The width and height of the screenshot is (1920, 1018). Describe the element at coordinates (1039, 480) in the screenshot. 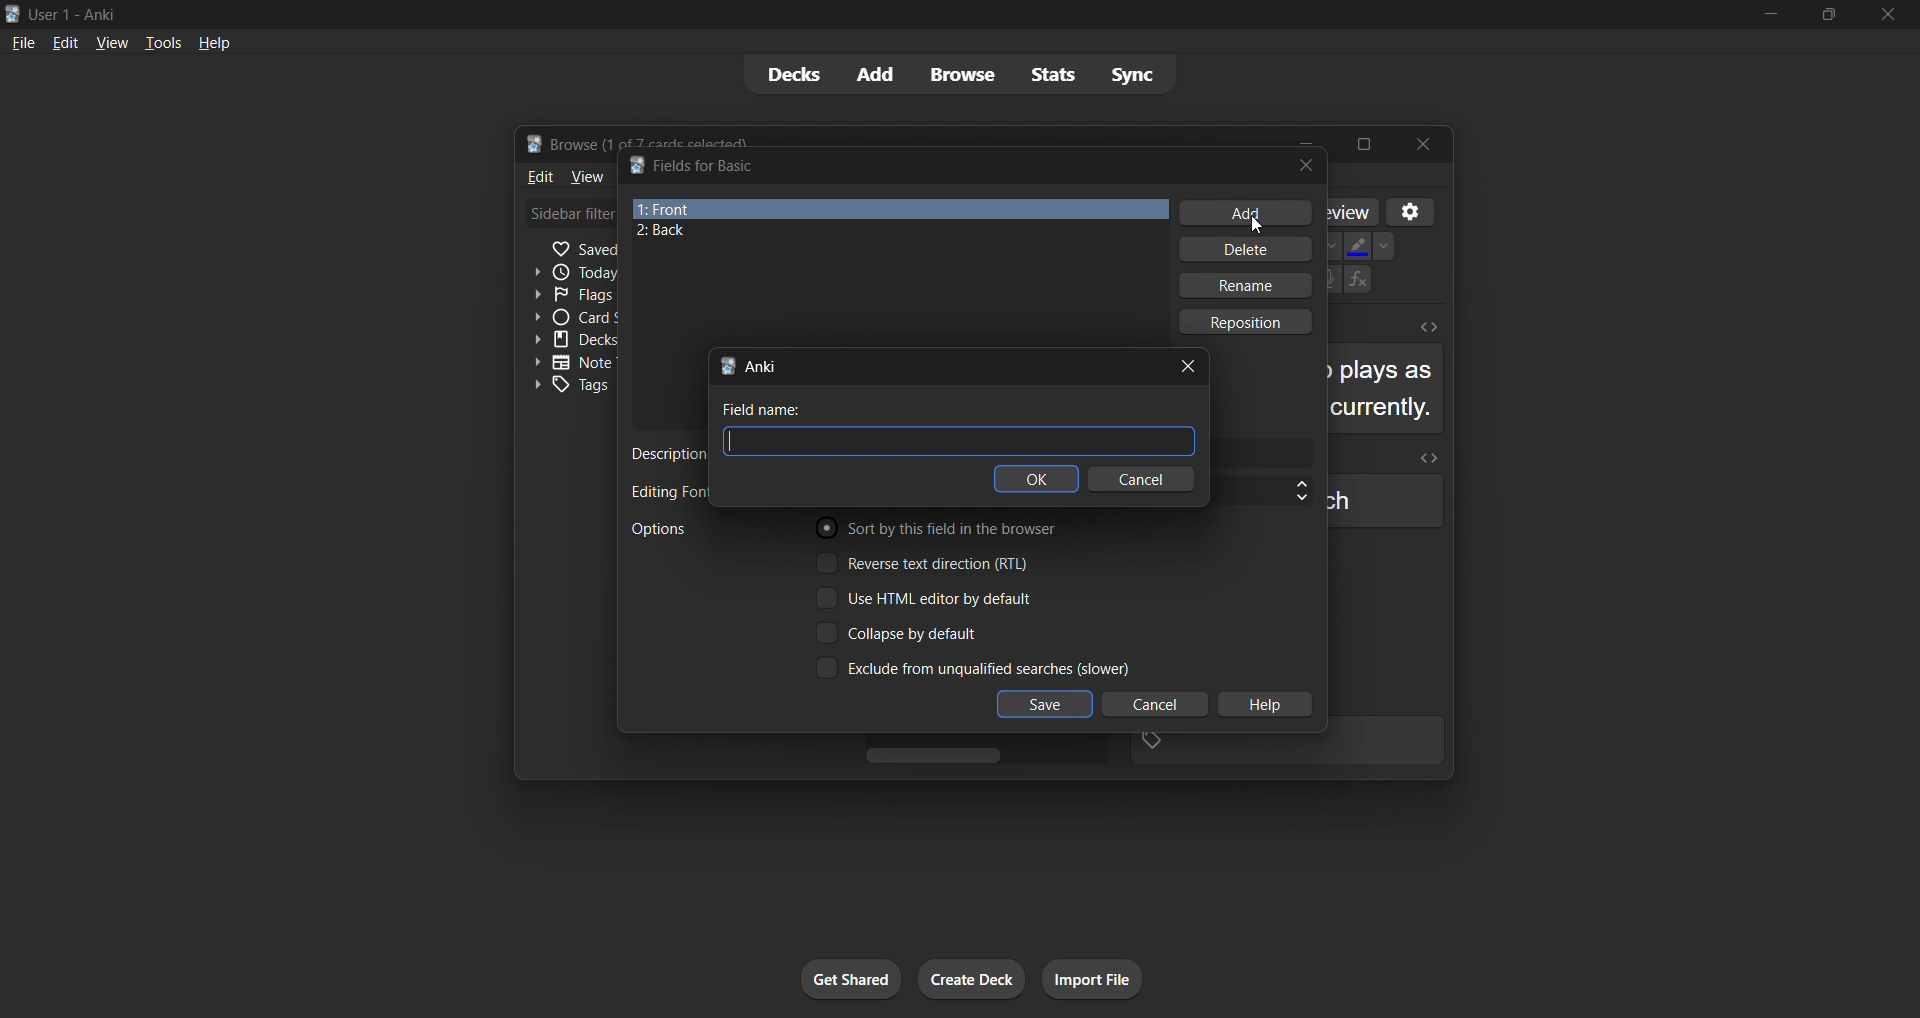

I see `ok` at that location.